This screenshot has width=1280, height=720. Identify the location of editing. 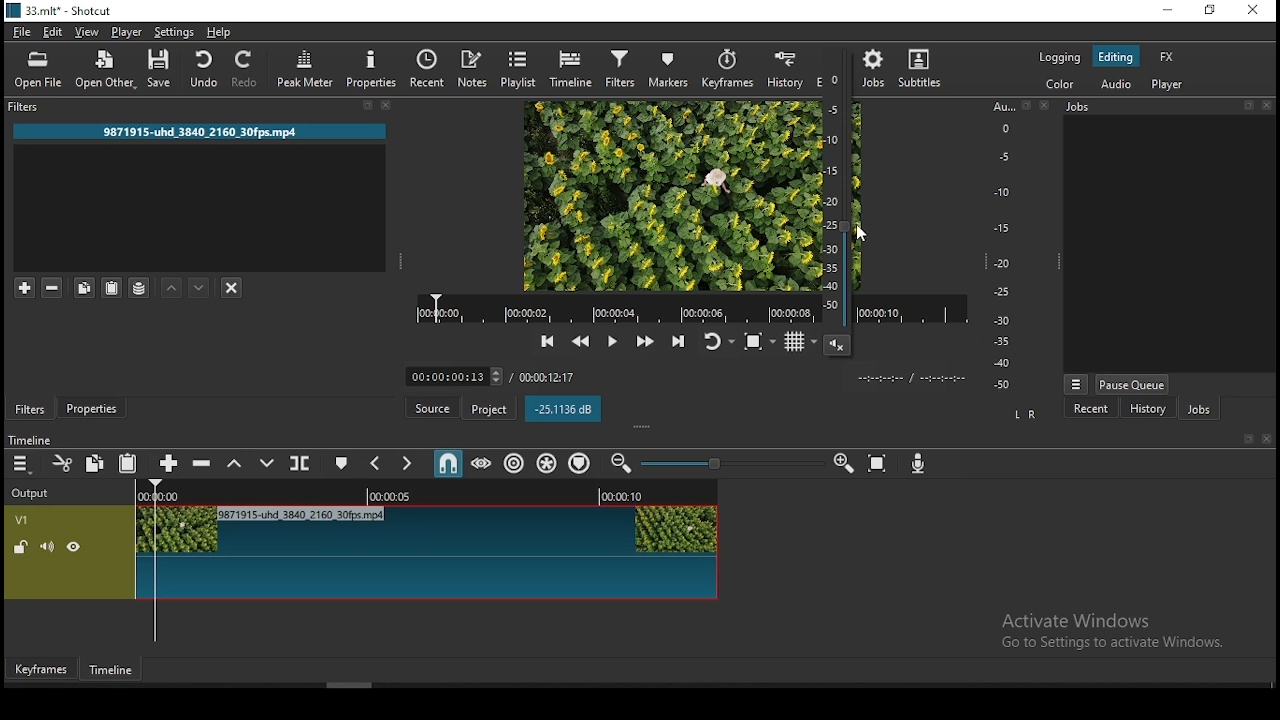
(1117, 57).